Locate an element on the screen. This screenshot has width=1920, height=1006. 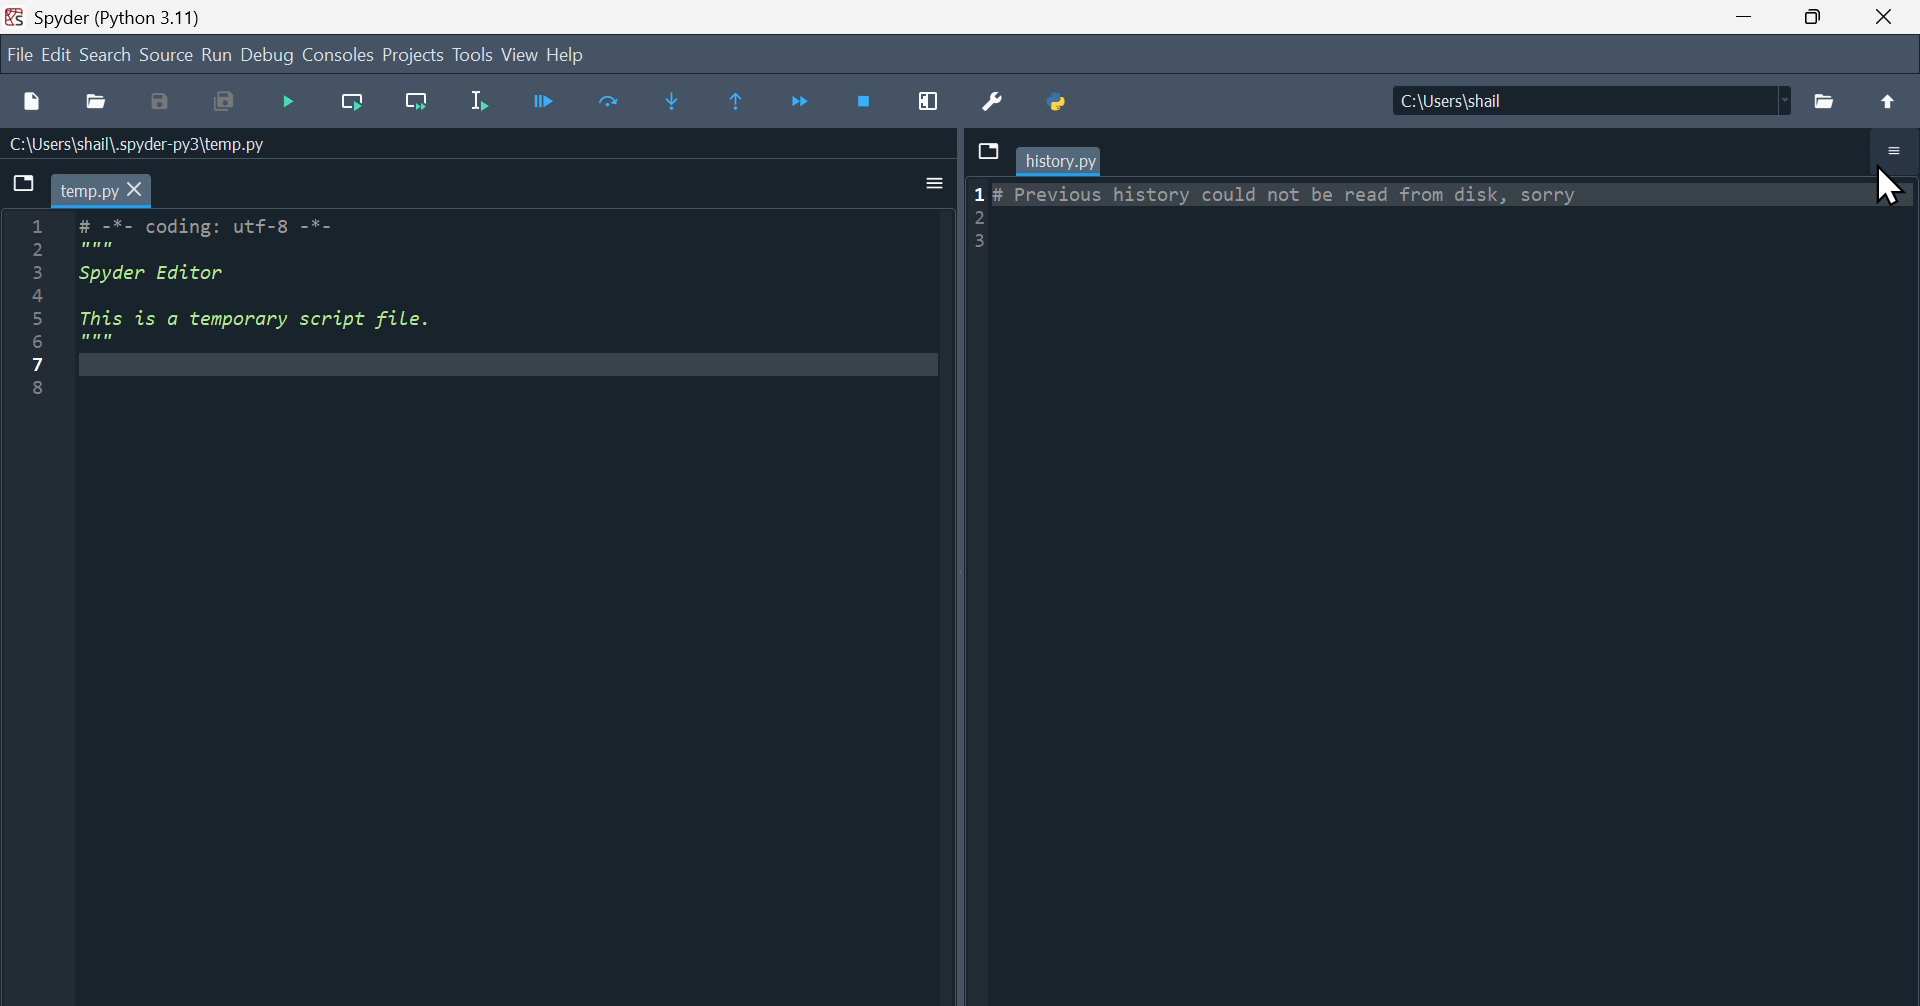
Restore is located at coordinates (1811, 19).